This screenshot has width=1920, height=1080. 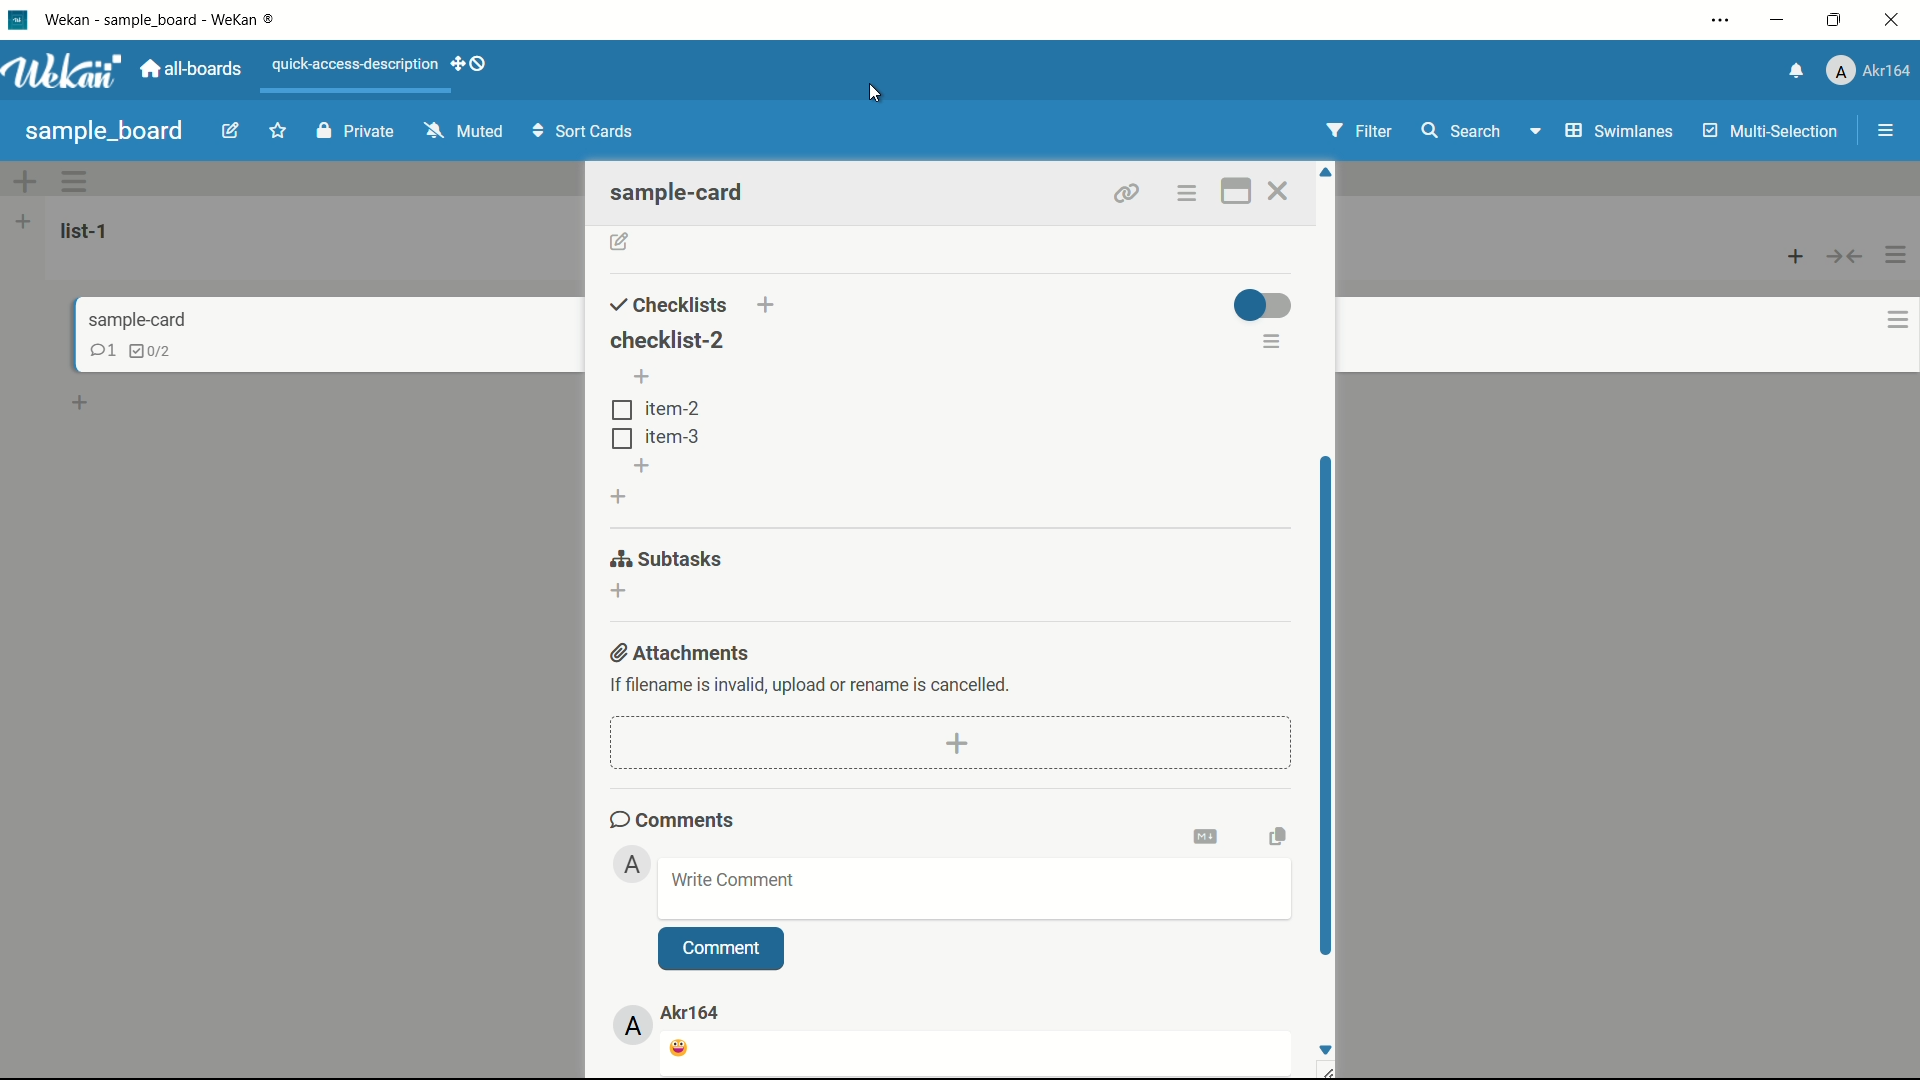 What do you see at coordinates (644, 465) in the screenshot?
I see `add item` at bounding box center [644, 465].